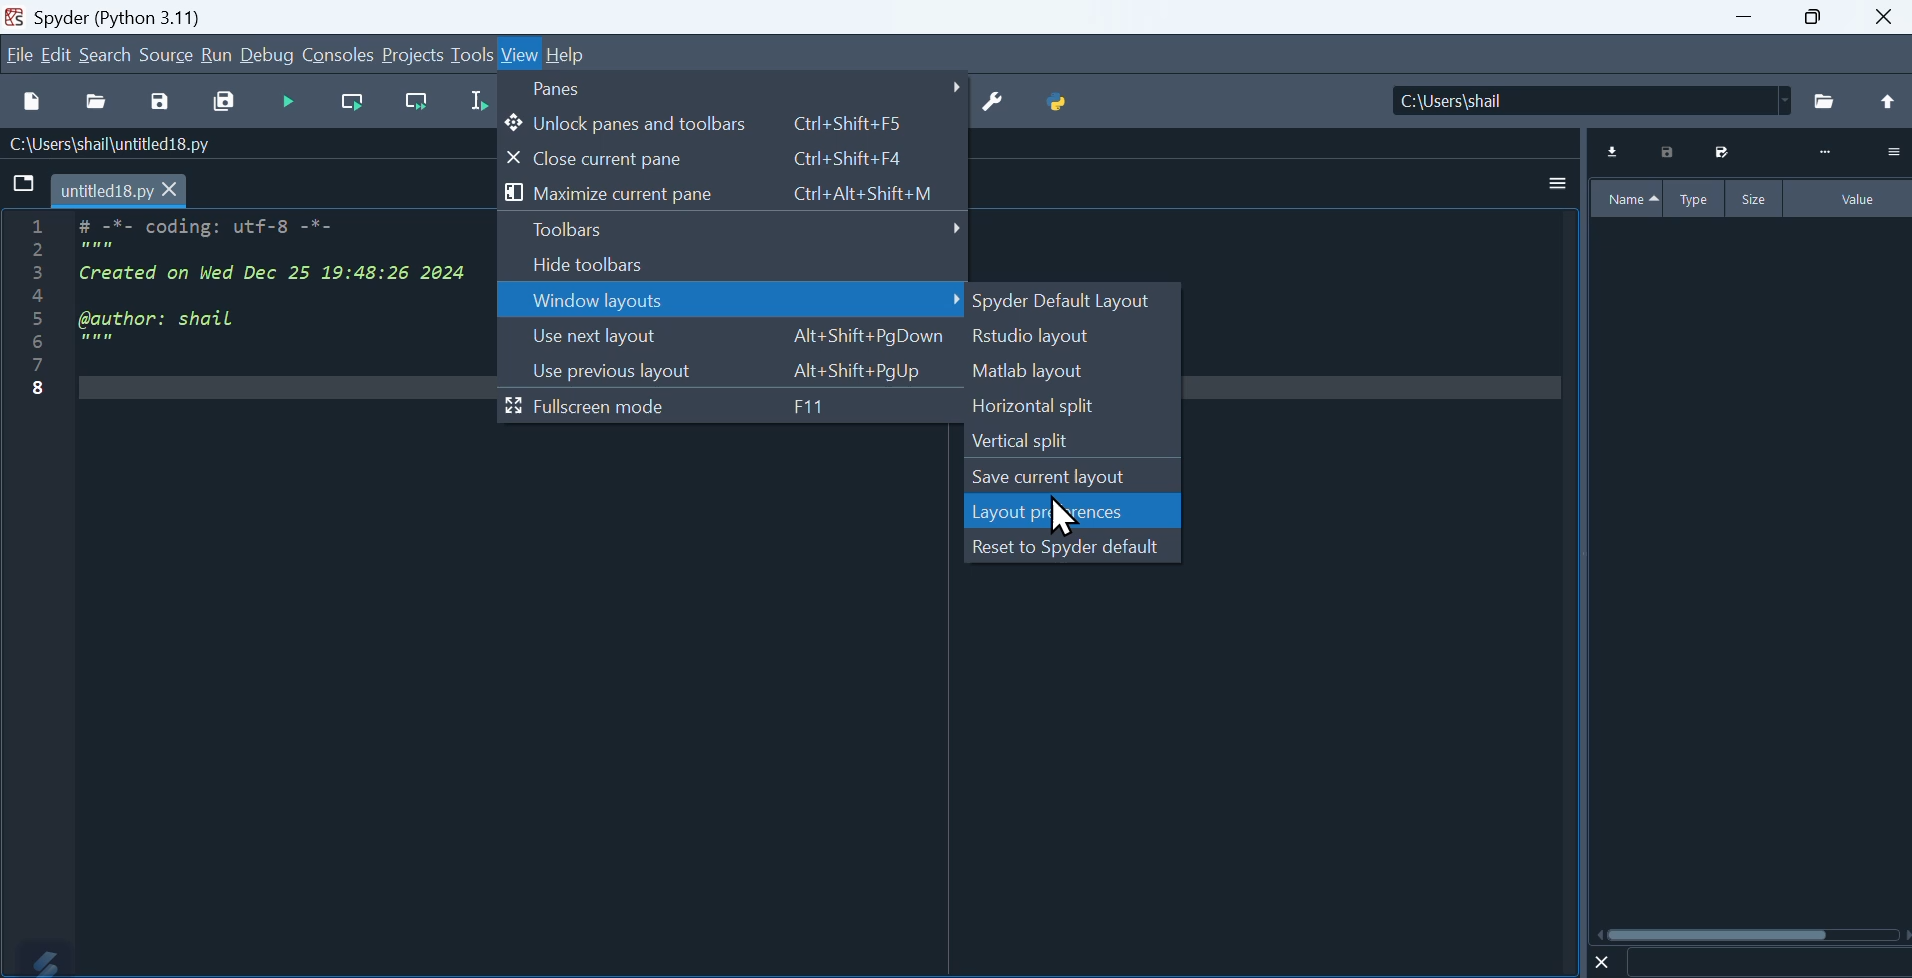  Describe the element at coordinates (59, 54) in the screenshot. I see `Edit` at that location.